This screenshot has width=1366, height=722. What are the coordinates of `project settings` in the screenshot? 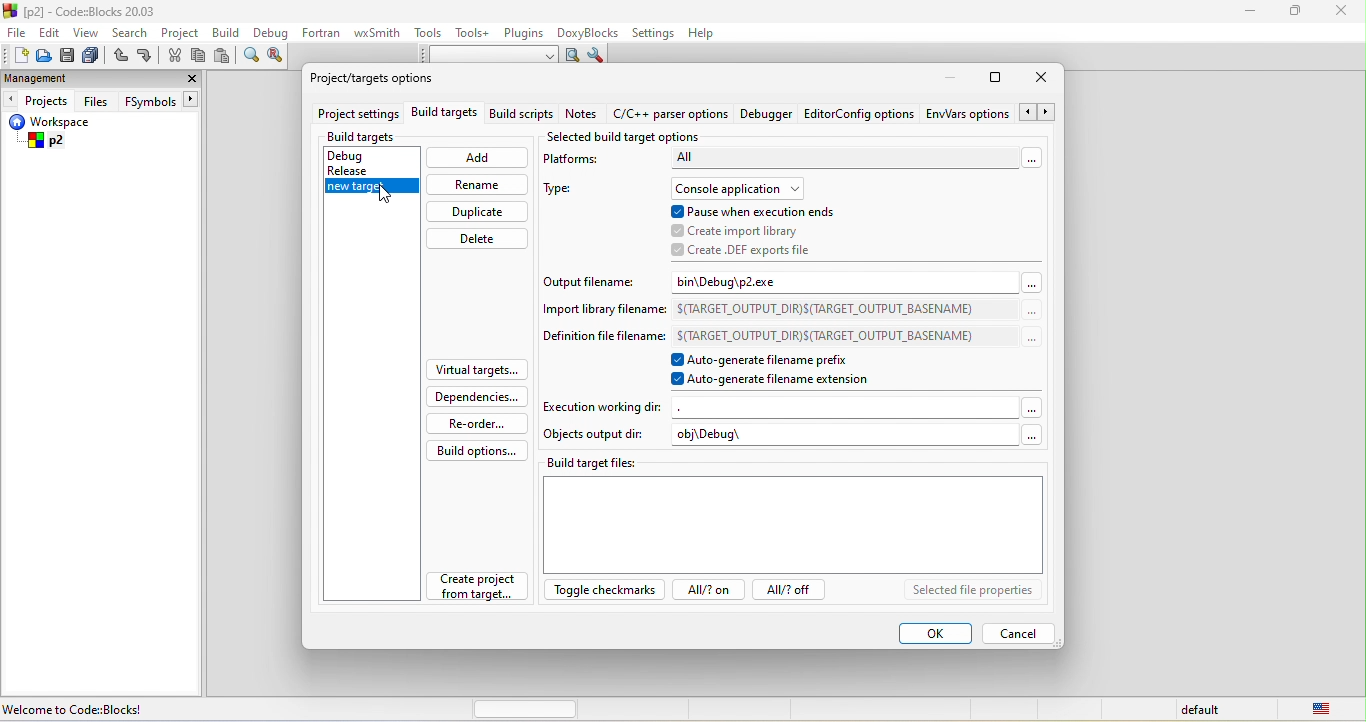 It's located at (356, 115).